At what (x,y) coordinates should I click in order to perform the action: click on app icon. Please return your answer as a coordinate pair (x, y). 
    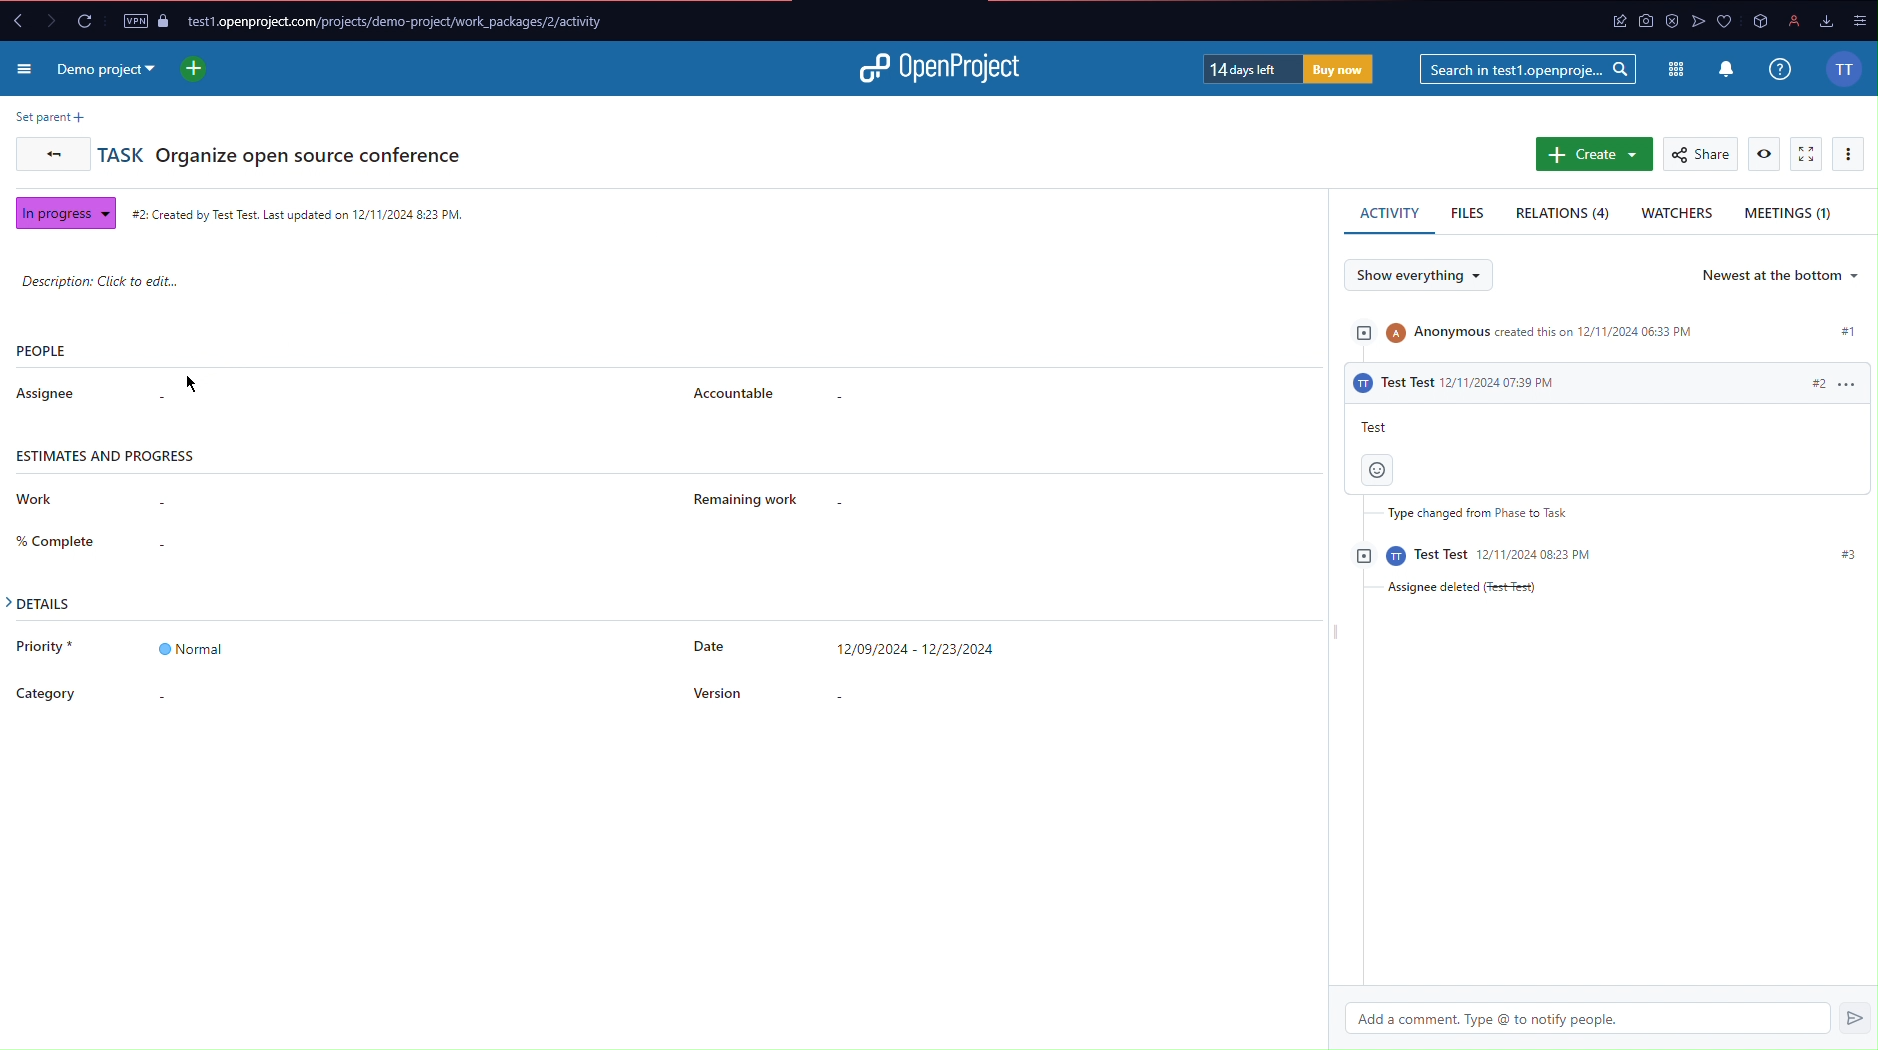
    Looking at the image, I should click on (1763, 21).